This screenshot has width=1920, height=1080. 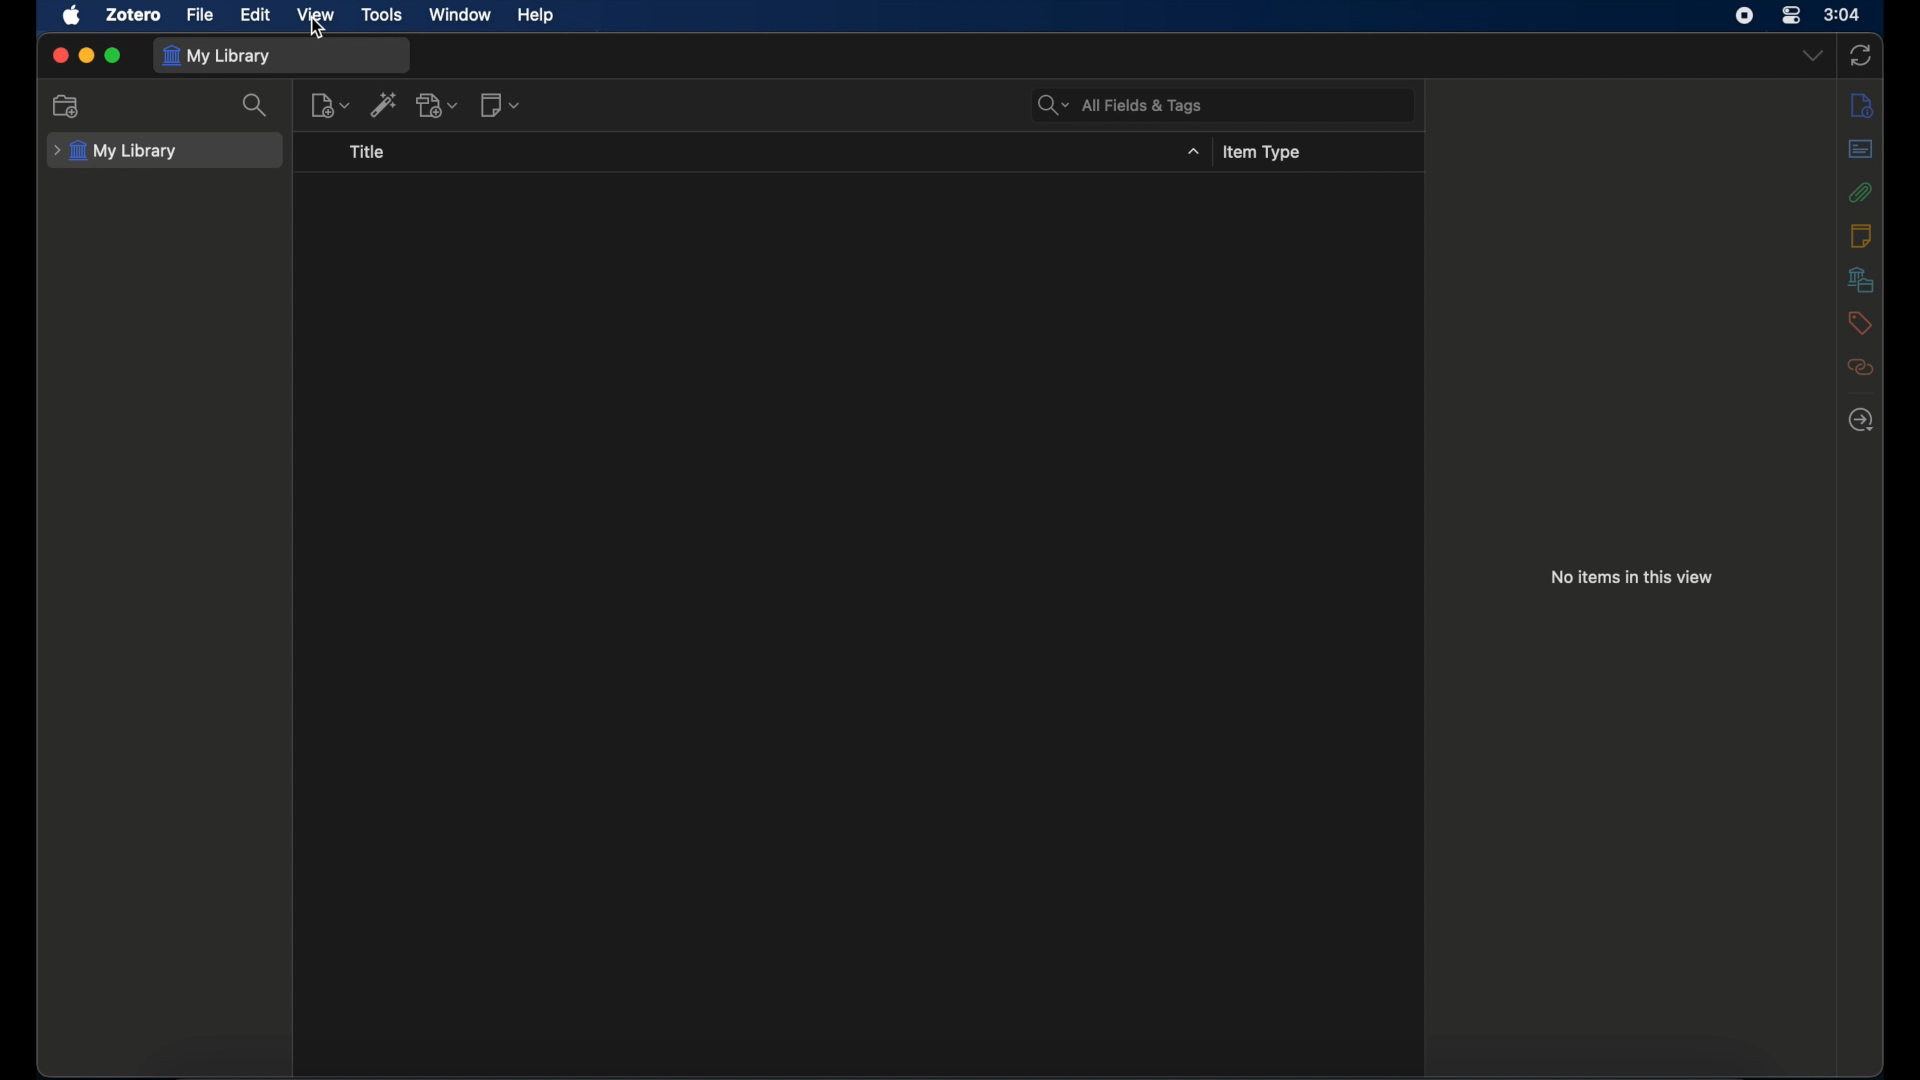 I want to click on dropdown, so click(x=1814, y=54).